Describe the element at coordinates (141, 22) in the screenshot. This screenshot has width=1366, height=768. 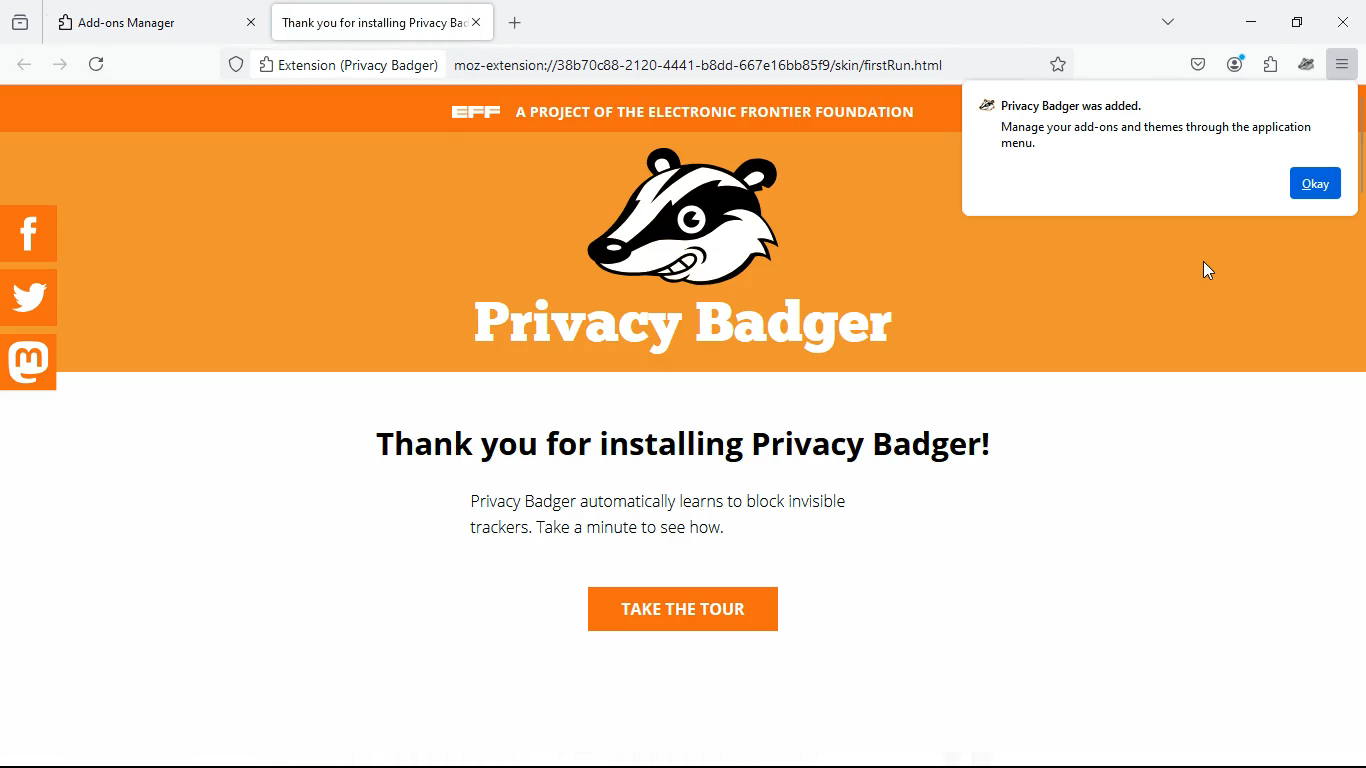
I see `Add-ons Manager` at that location.